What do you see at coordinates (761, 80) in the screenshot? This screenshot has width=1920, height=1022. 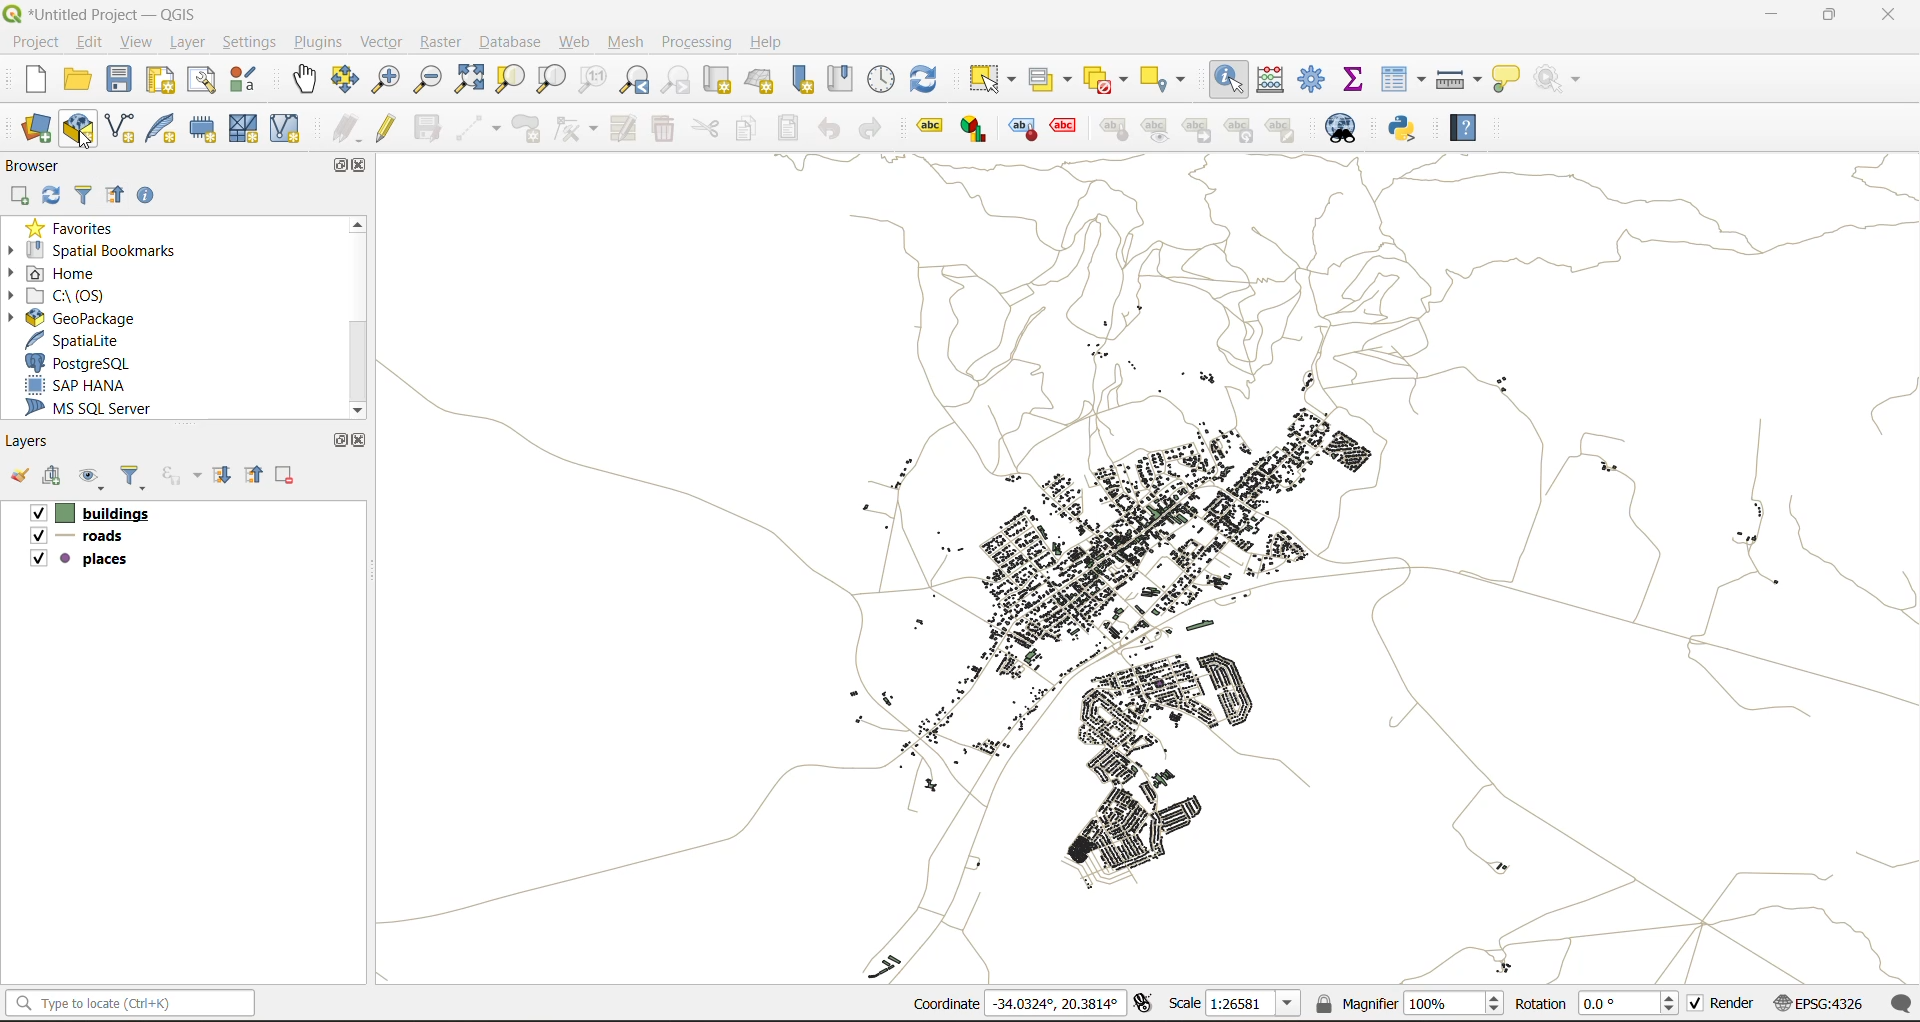 I see `new 3d map view` at bounding box center [761, 80].